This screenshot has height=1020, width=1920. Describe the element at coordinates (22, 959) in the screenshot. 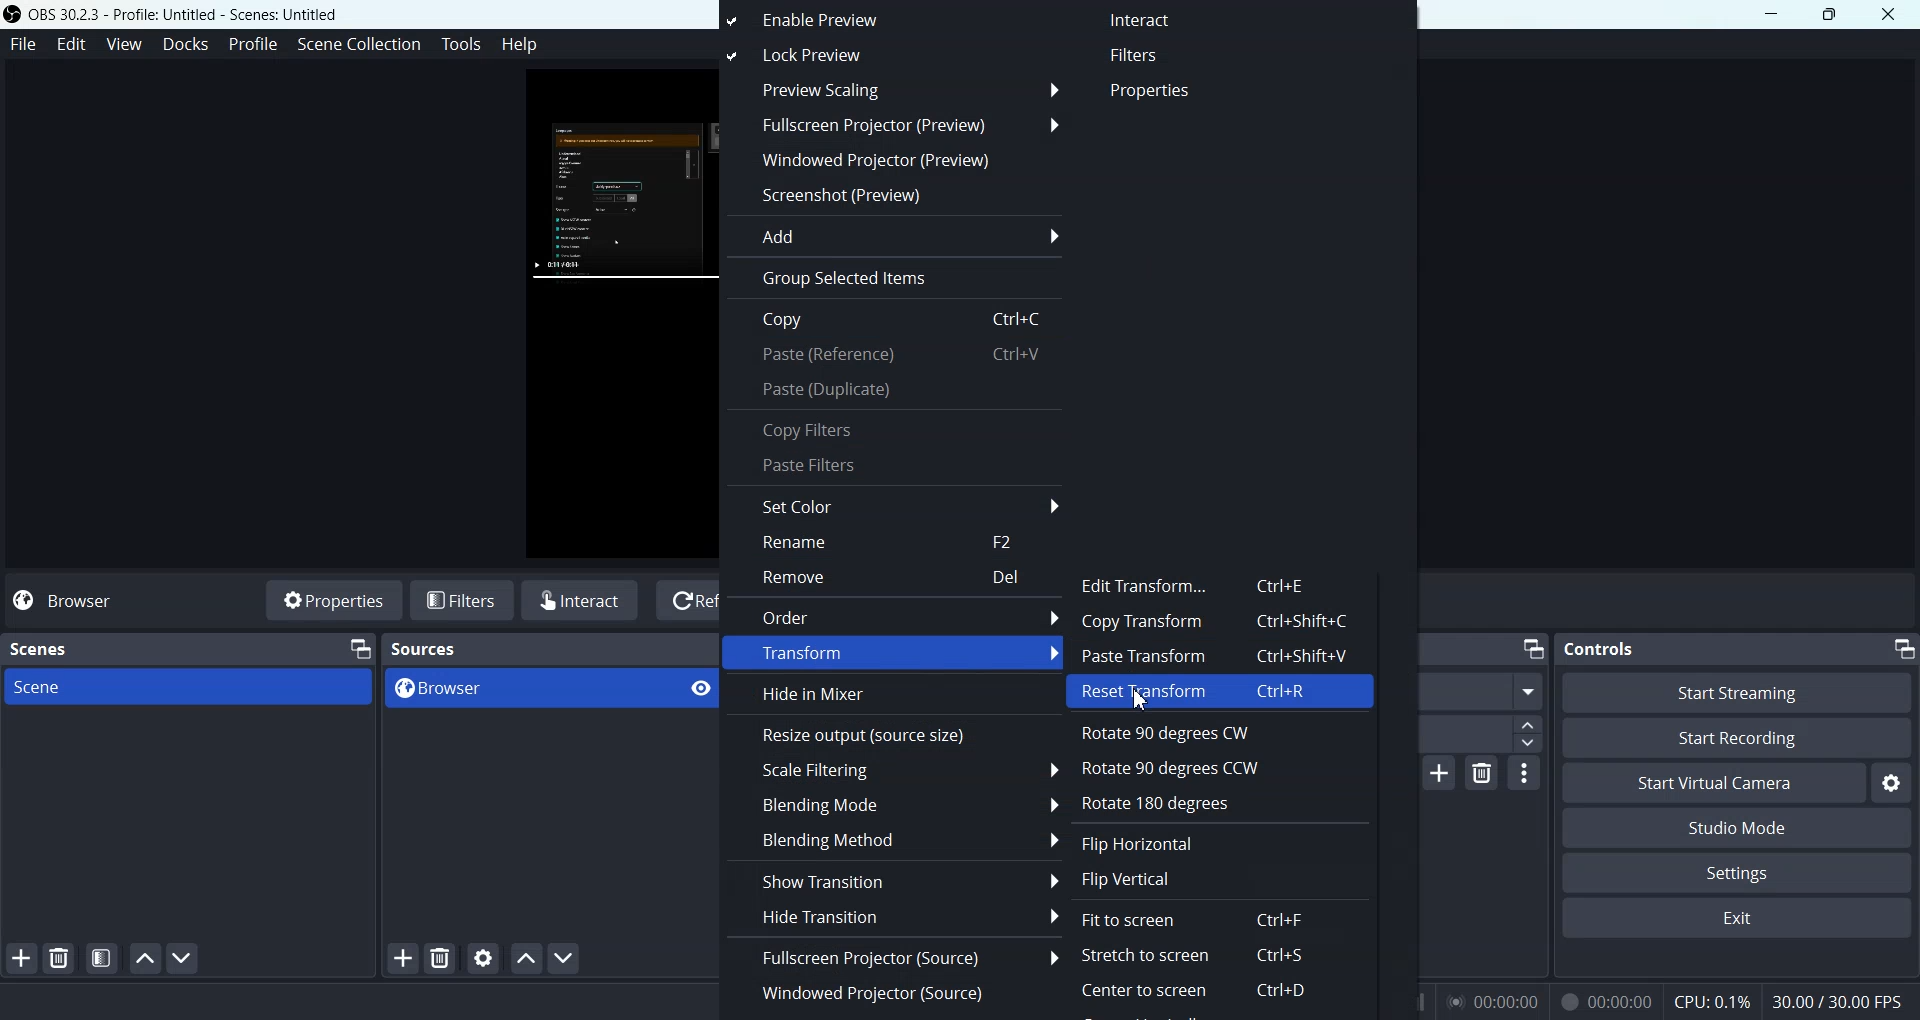

I see `Add Scene` at that location.